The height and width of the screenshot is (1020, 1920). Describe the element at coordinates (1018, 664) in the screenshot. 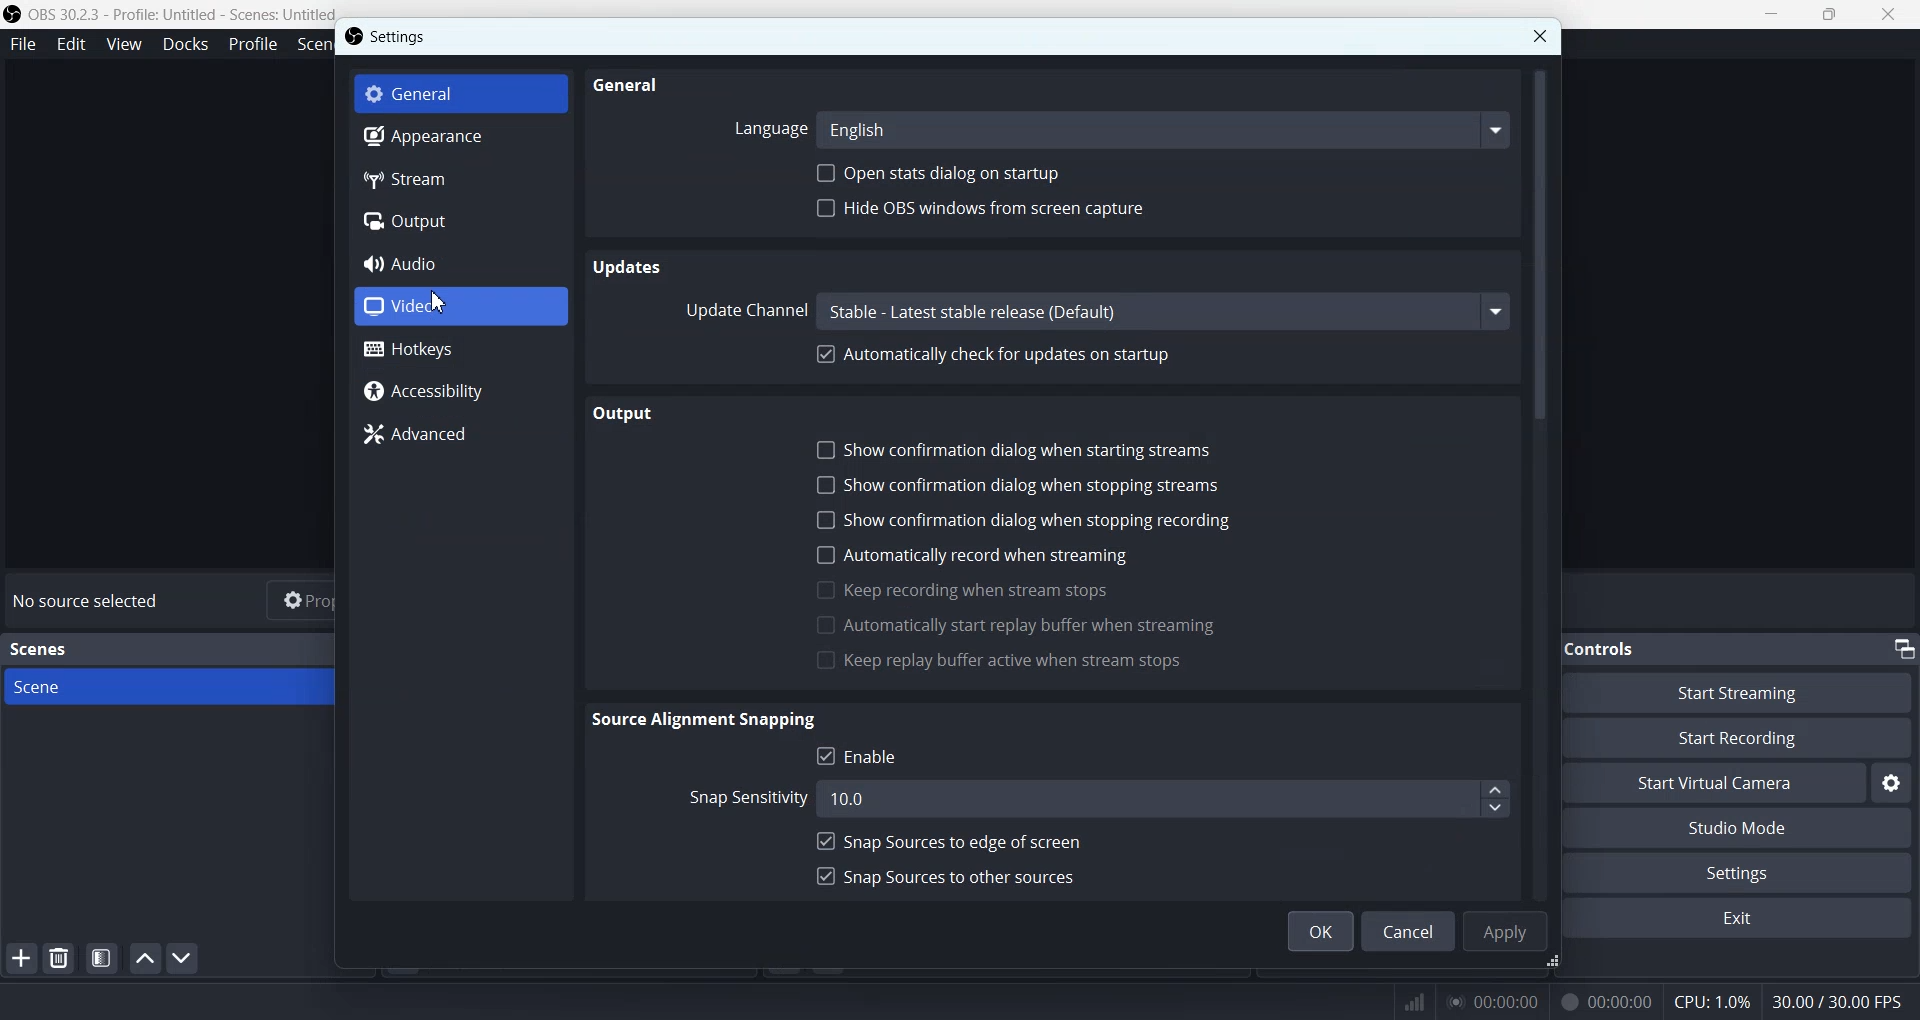

I see `Keep replay buffer active when stream stops` at that location.